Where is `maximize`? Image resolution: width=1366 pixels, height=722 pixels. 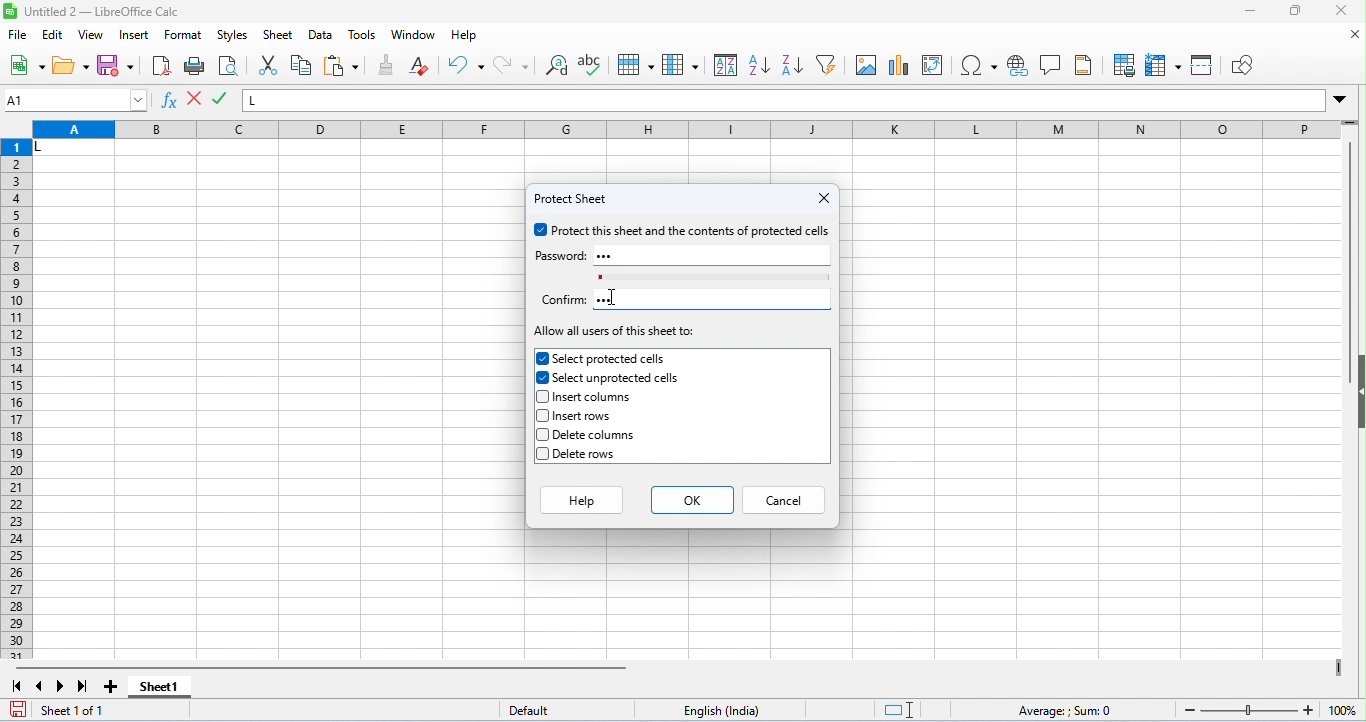
maximize is located at coordinates (1294, 13).